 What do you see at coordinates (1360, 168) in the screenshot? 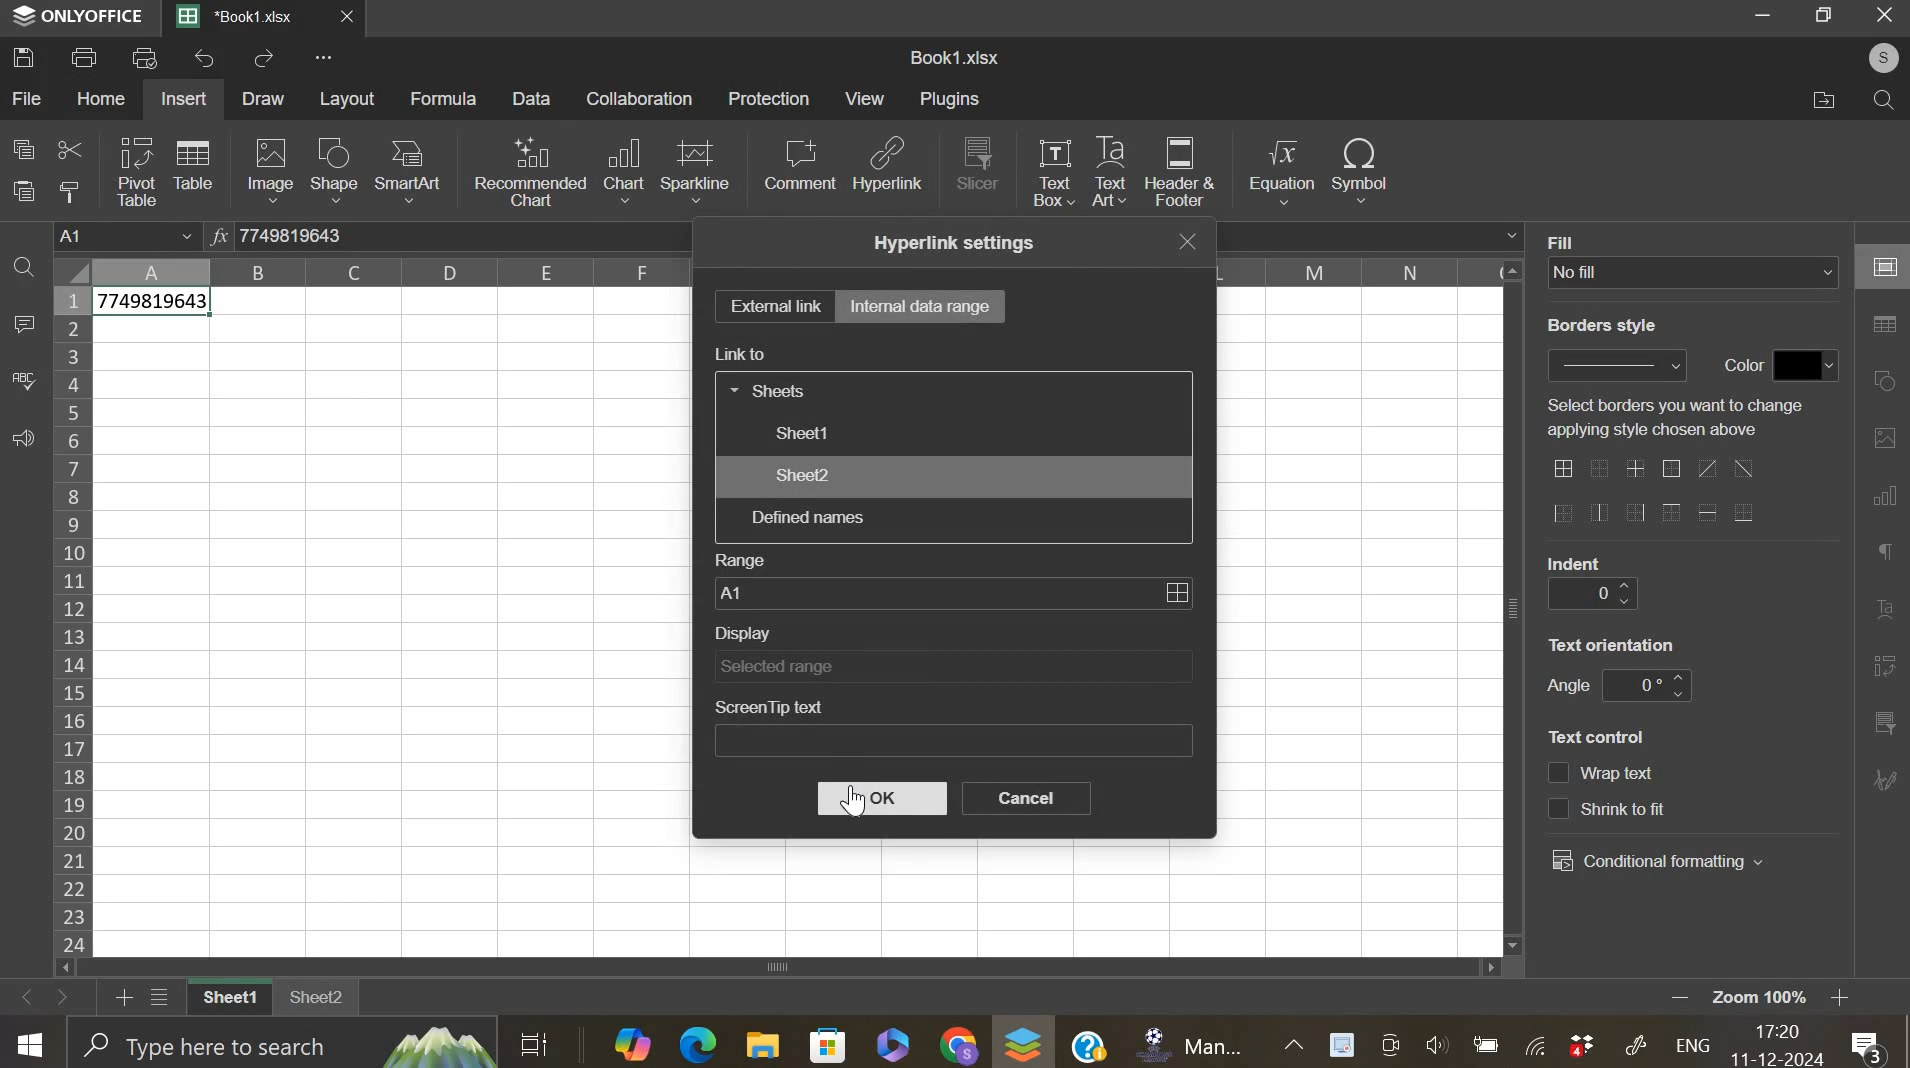
I see `symbol` at bounding box center [1360, 168].